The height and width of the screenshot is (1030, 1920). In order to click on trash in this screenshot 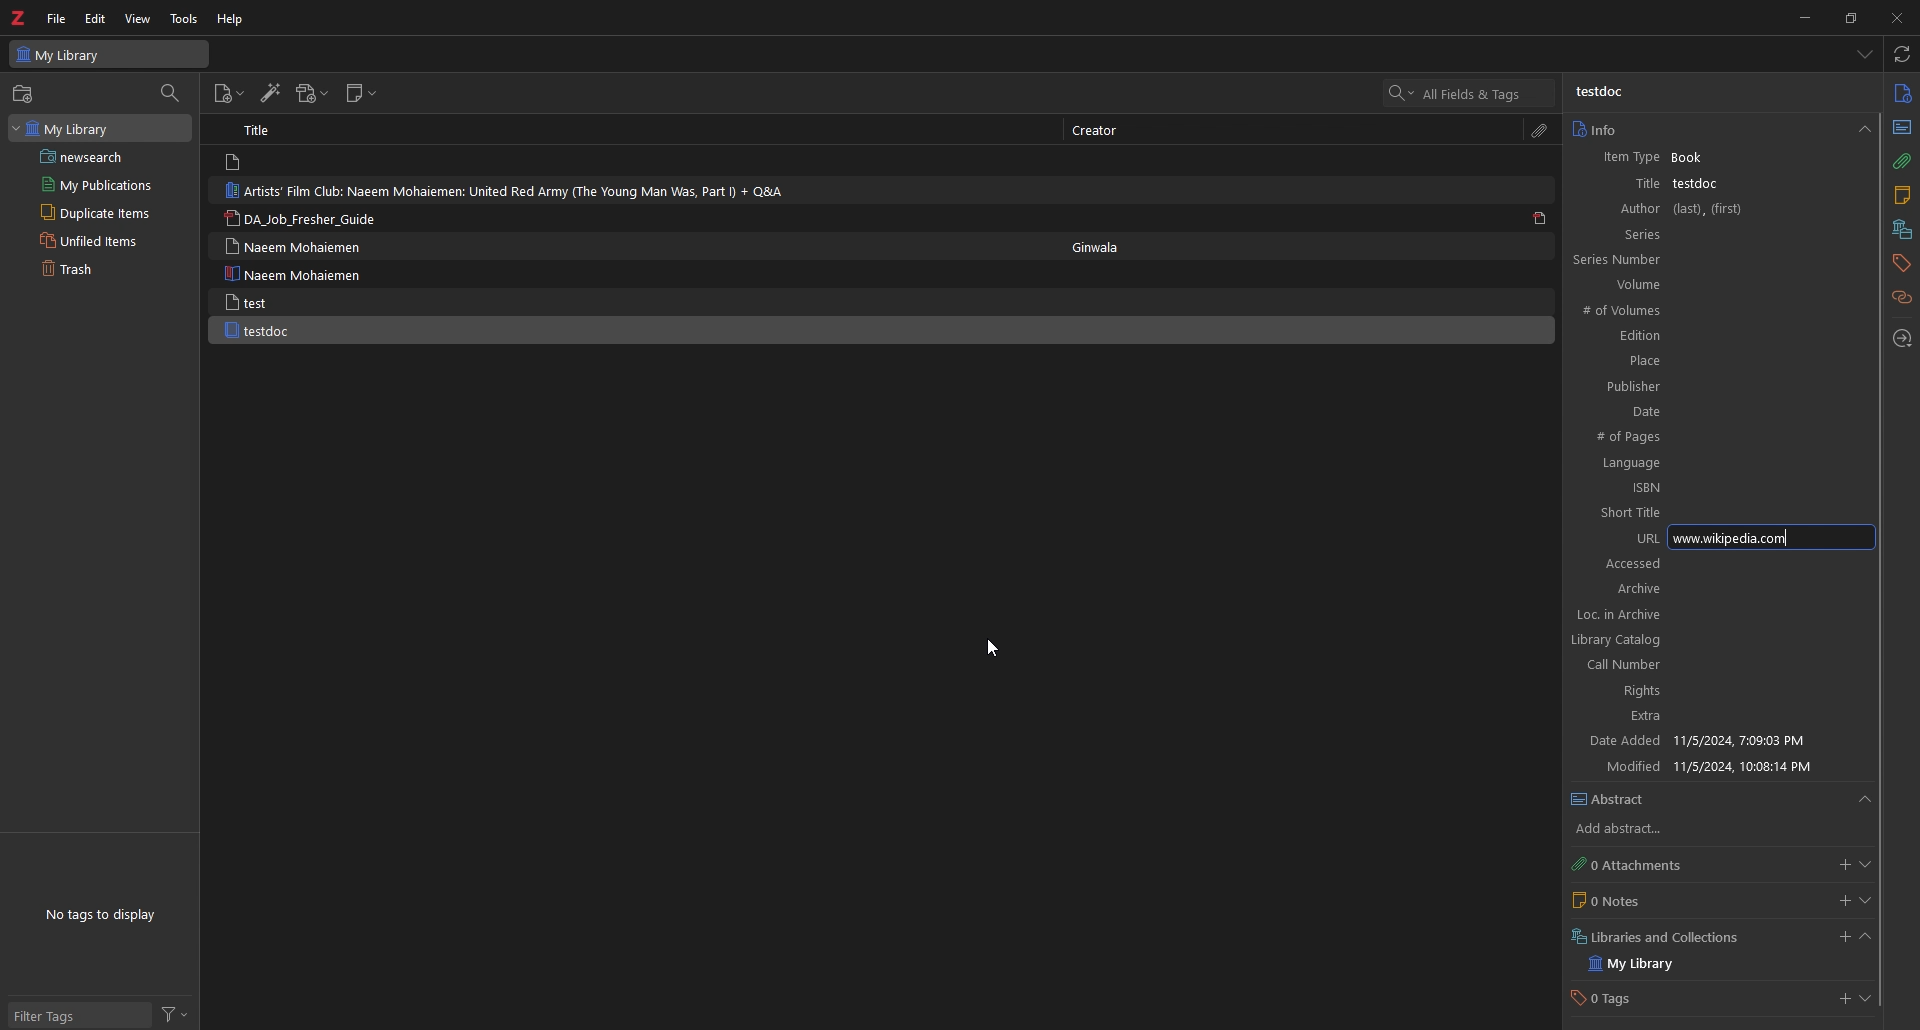, I will do `click(91, 269)`.